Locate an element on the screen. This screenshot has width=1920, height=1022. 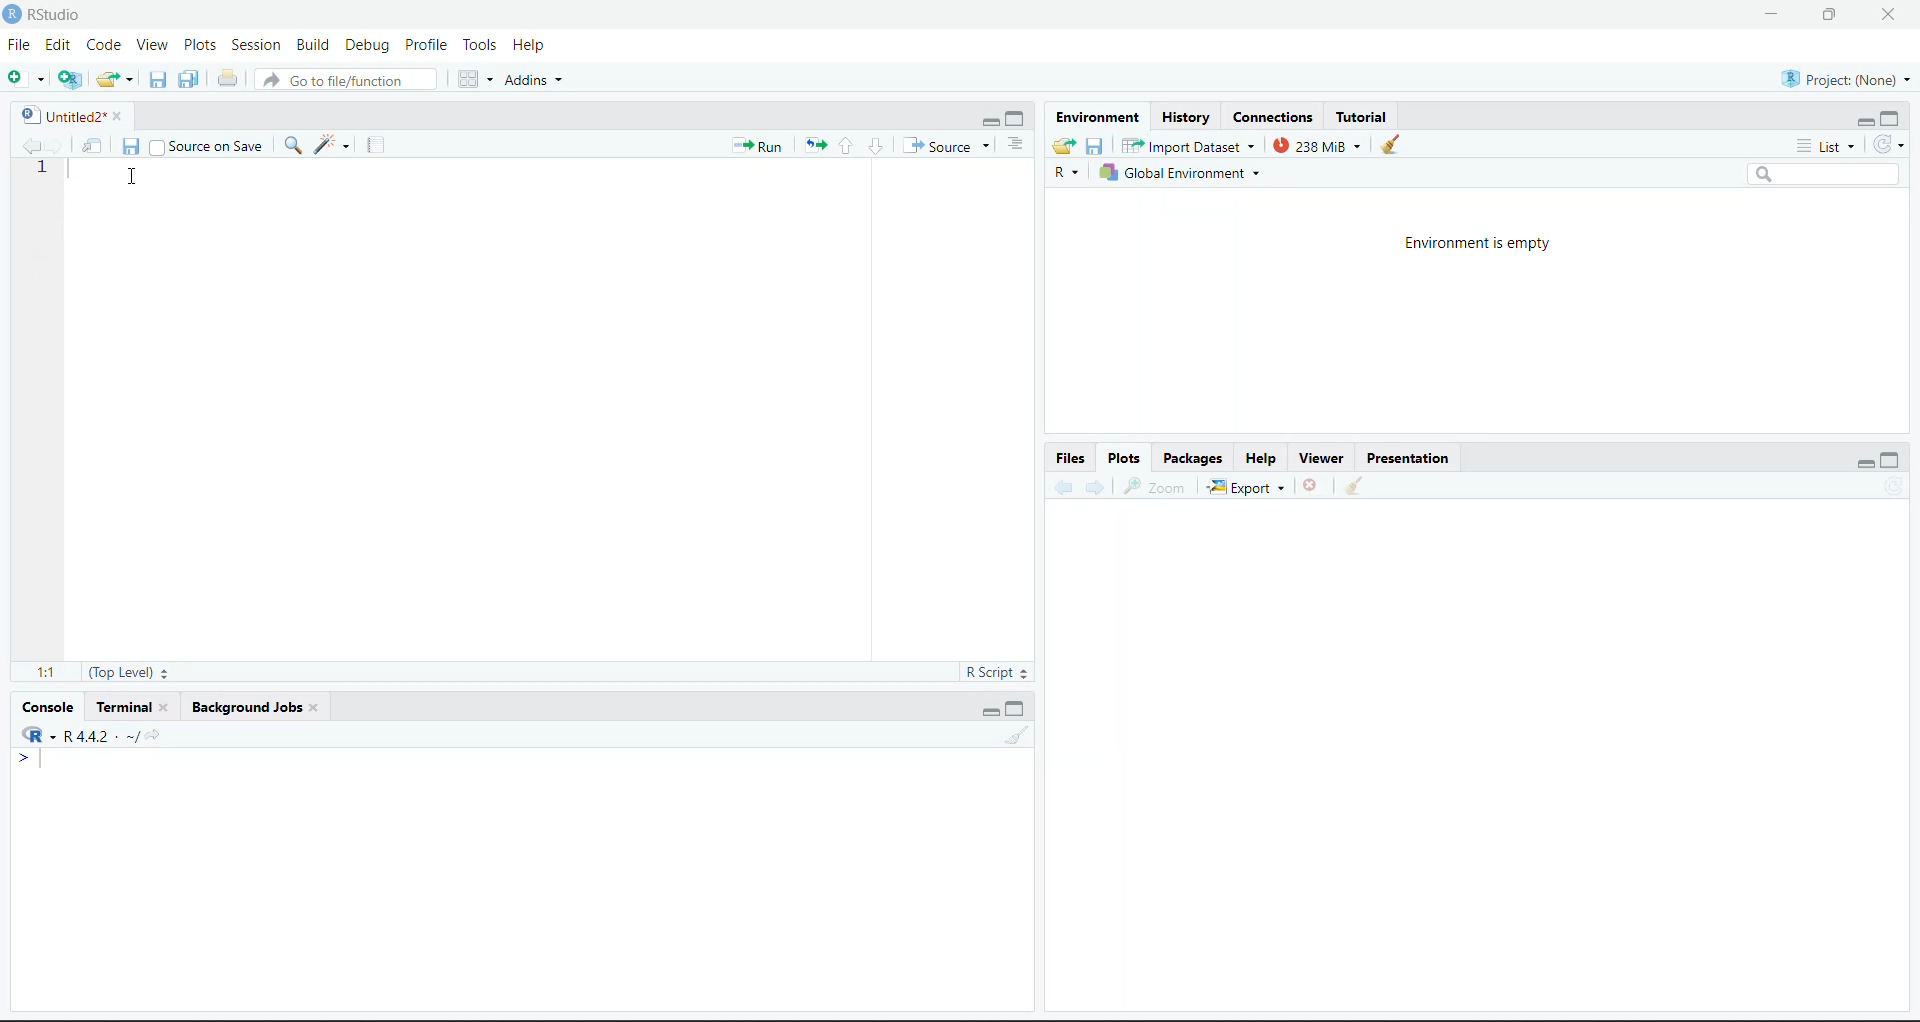
forward is located at coordinates (56, 145).